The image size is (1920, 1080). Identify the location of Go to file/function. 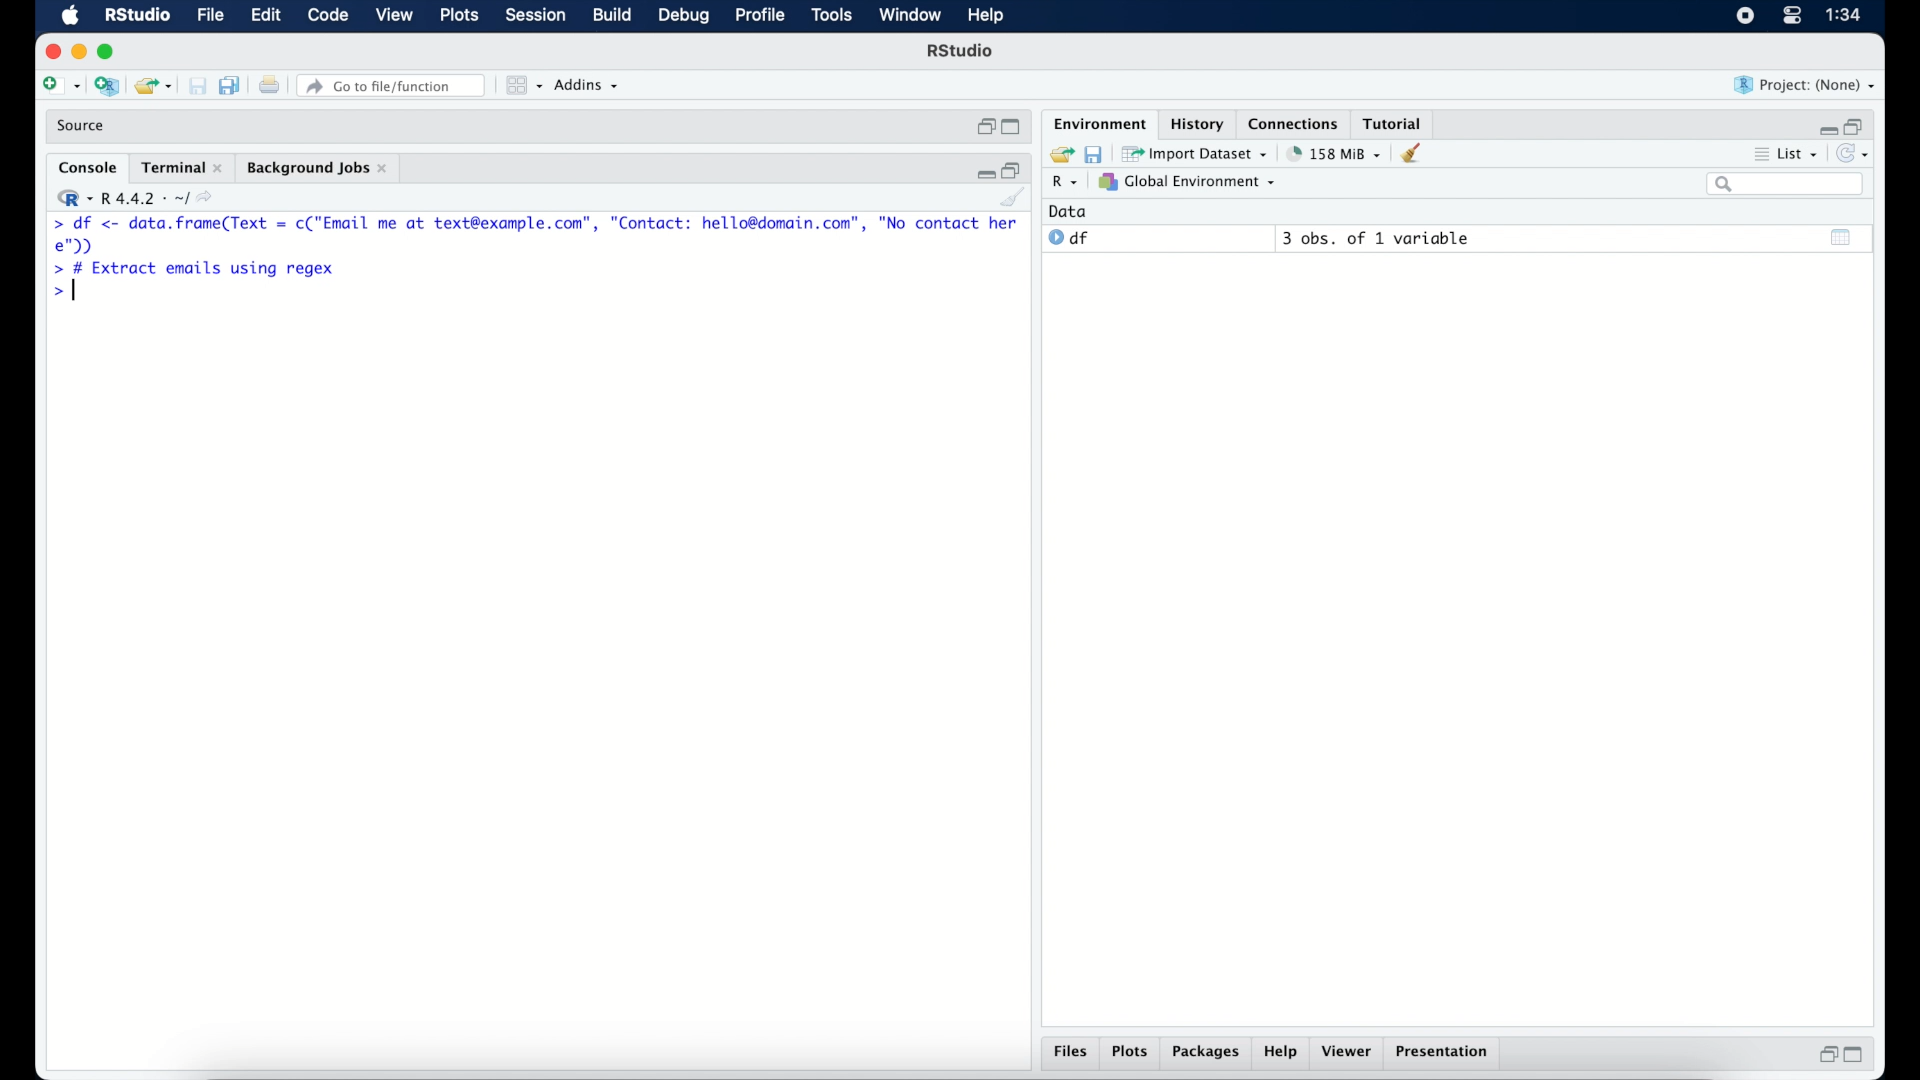
(391, 85).